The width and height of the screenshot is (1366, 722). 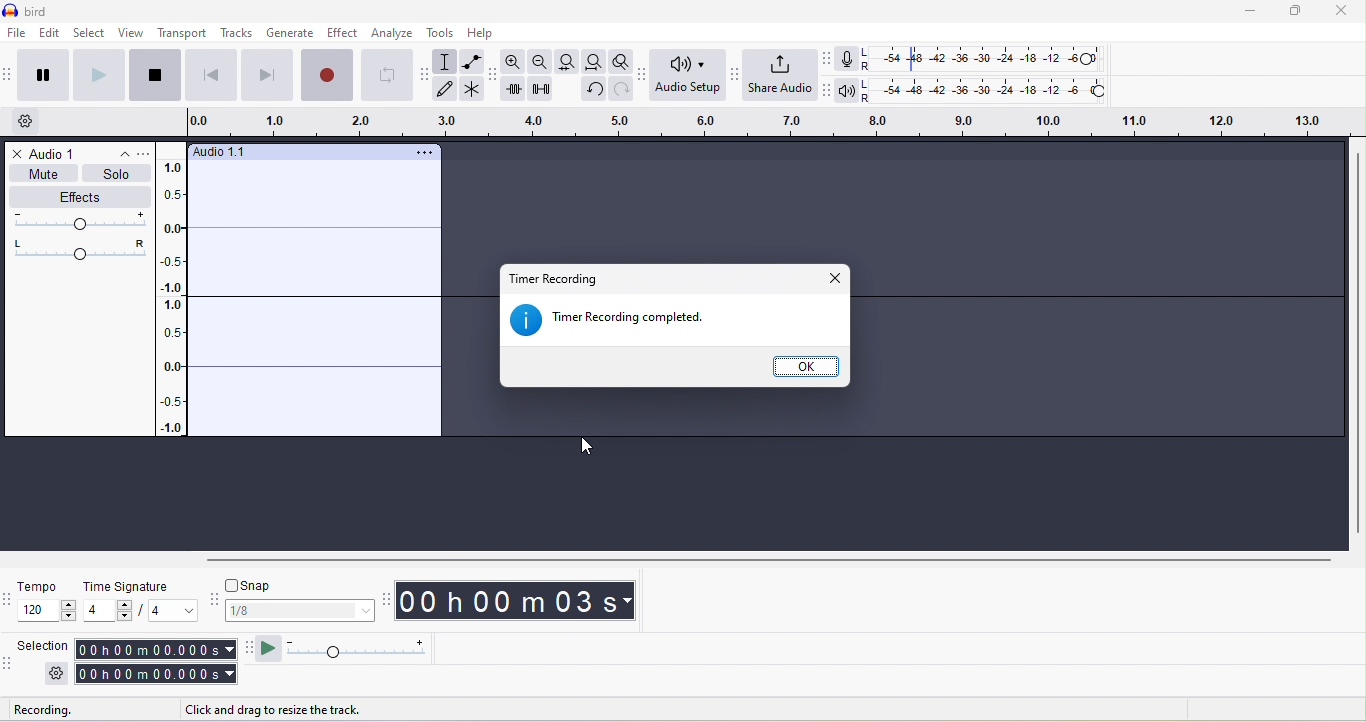 I want to click on zoom out, so click(x=540, y=60).